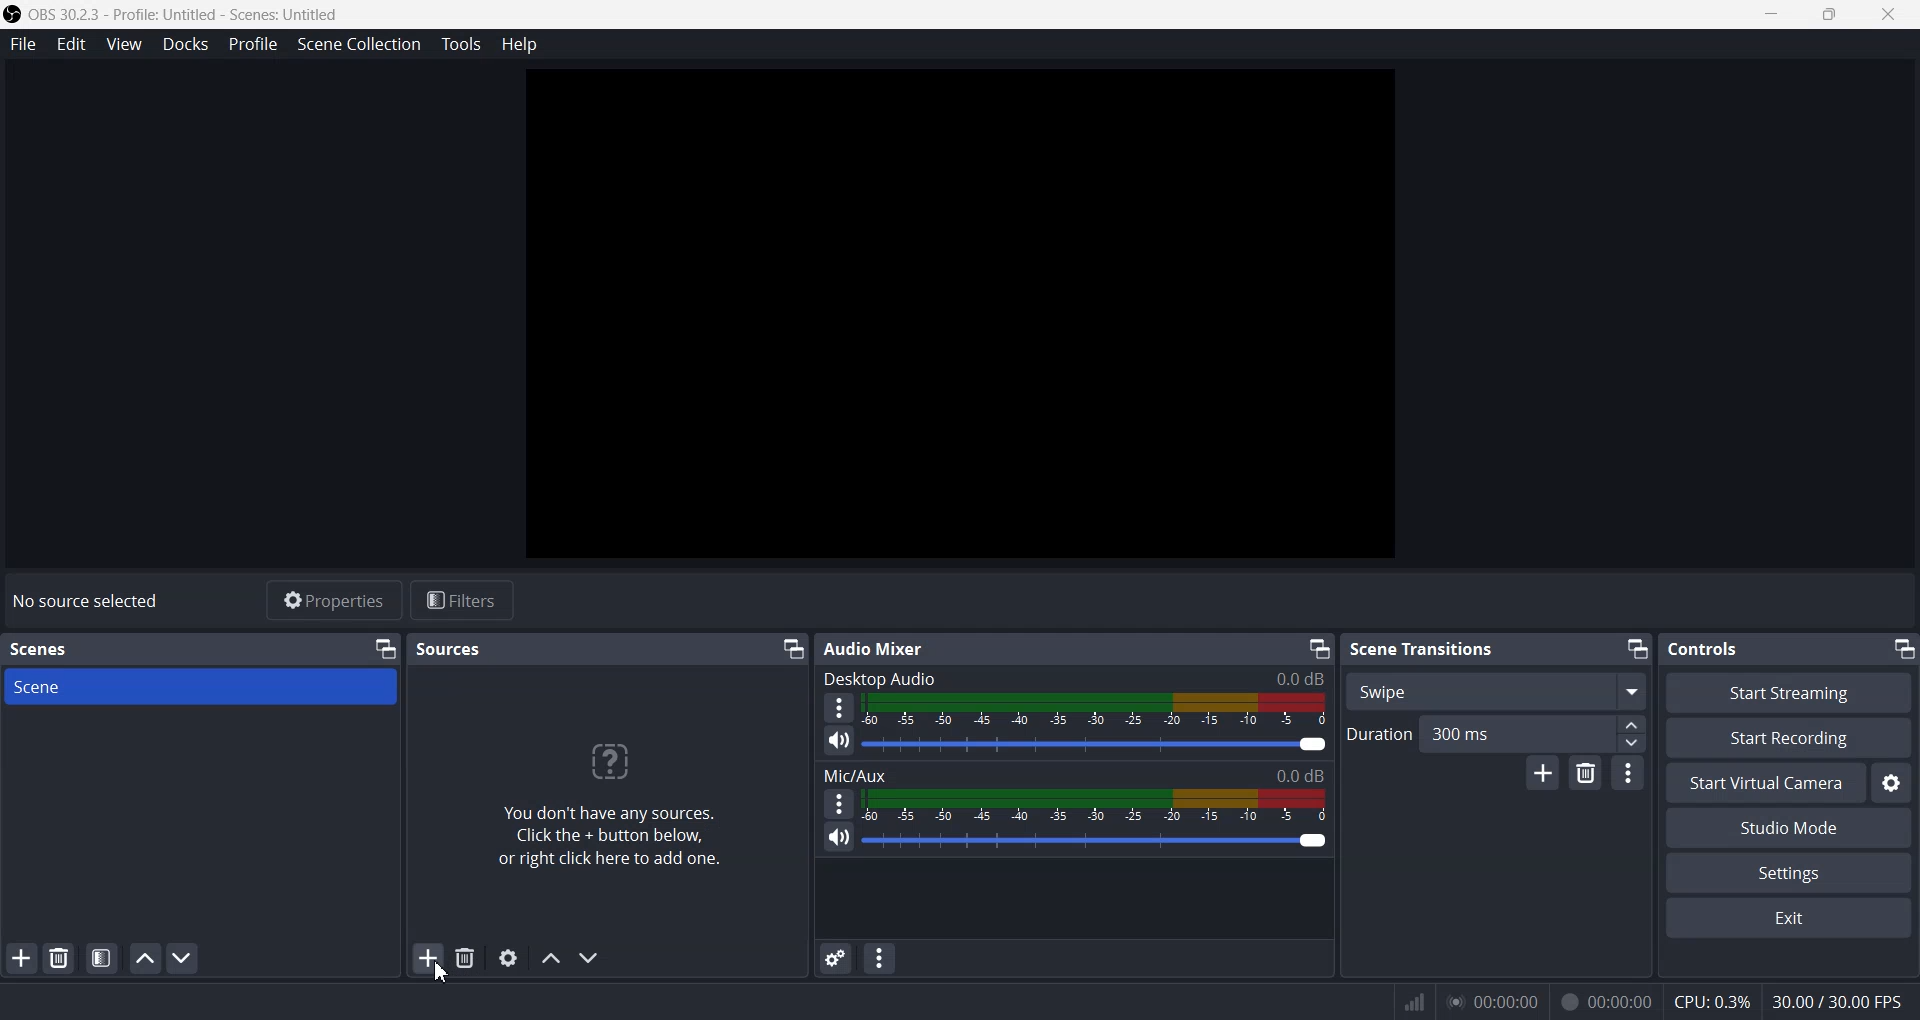  What do you see at coordinates (838, 803) in the screenshot?
I see `More` at bounding box center [838, 803].